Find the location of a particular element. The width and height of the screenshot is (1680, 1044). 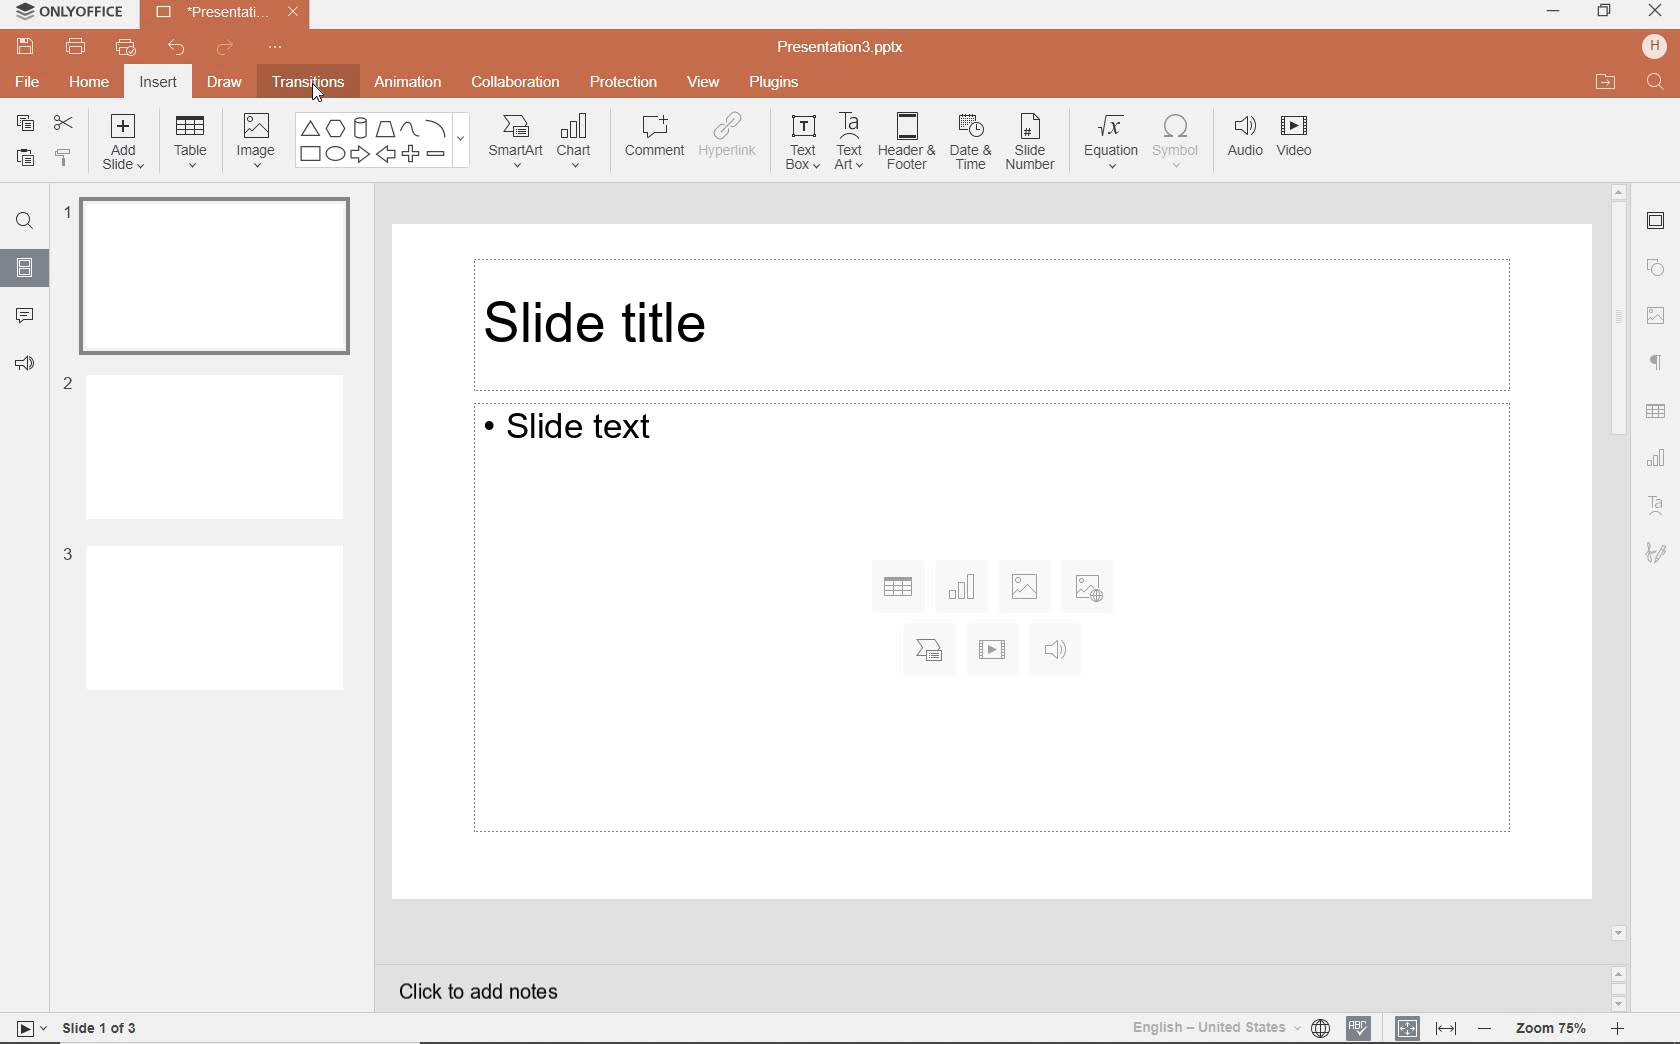

animation is located at coordinates (409, 82).